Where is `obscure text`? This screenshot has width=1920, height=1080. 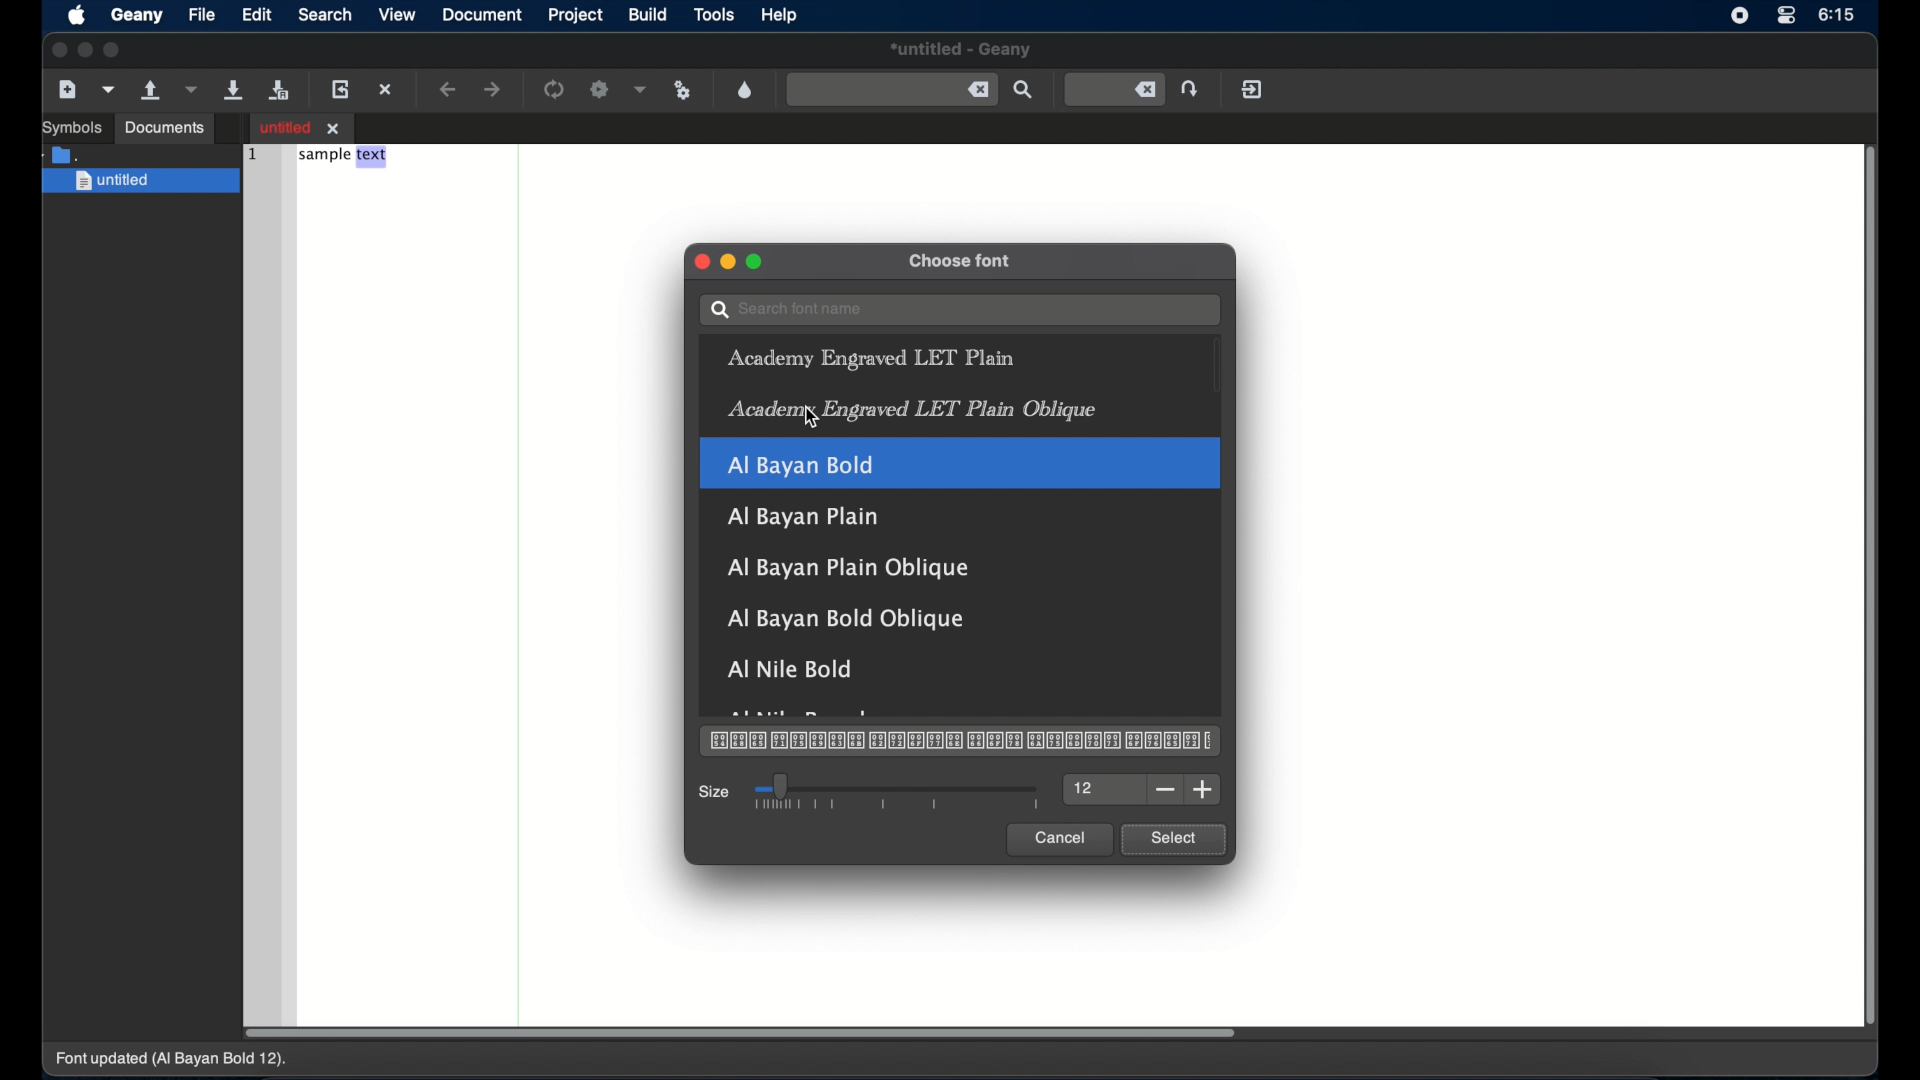
obscure text is located at coordinates (805, 712).